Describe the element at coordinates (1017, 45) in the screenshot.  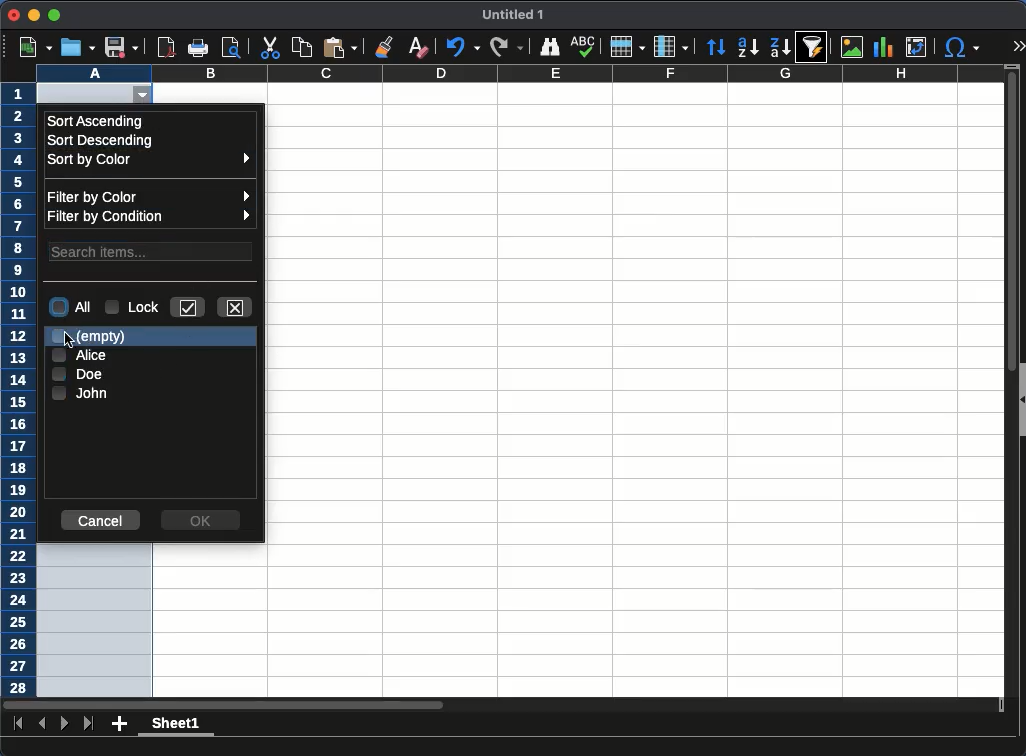
I see `expand` at that location.